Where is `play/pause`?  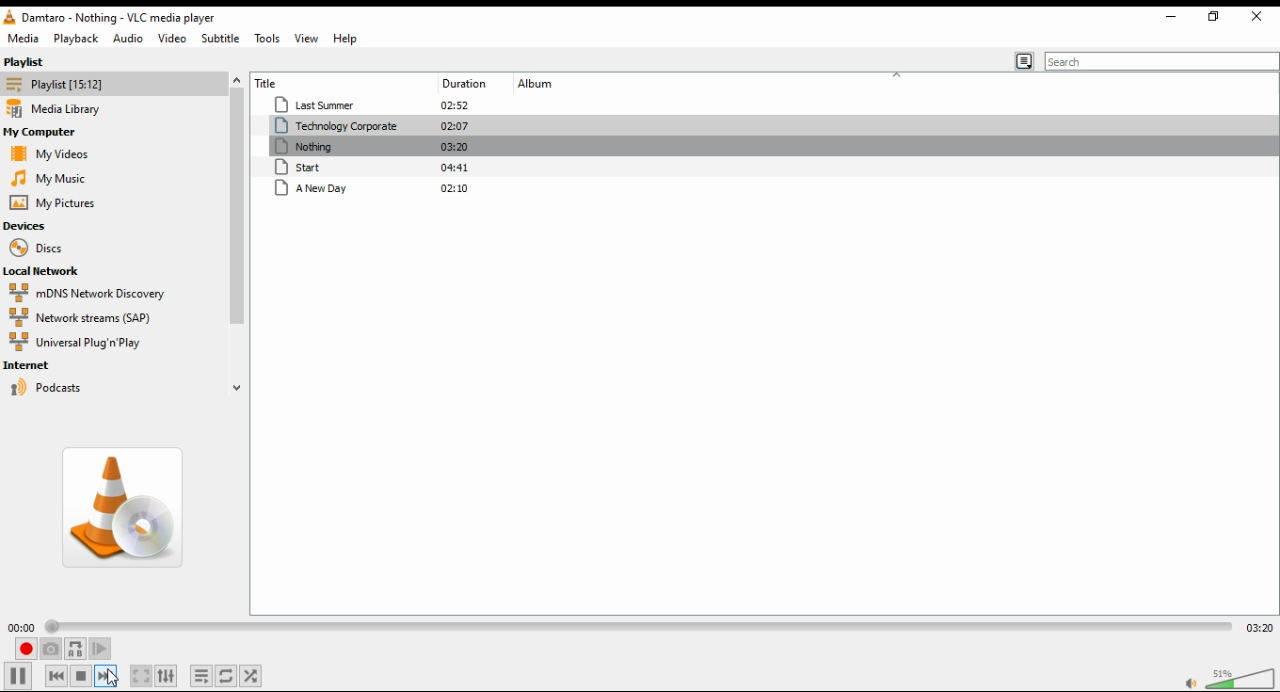
play/pause is located at coordinates (24, 677).